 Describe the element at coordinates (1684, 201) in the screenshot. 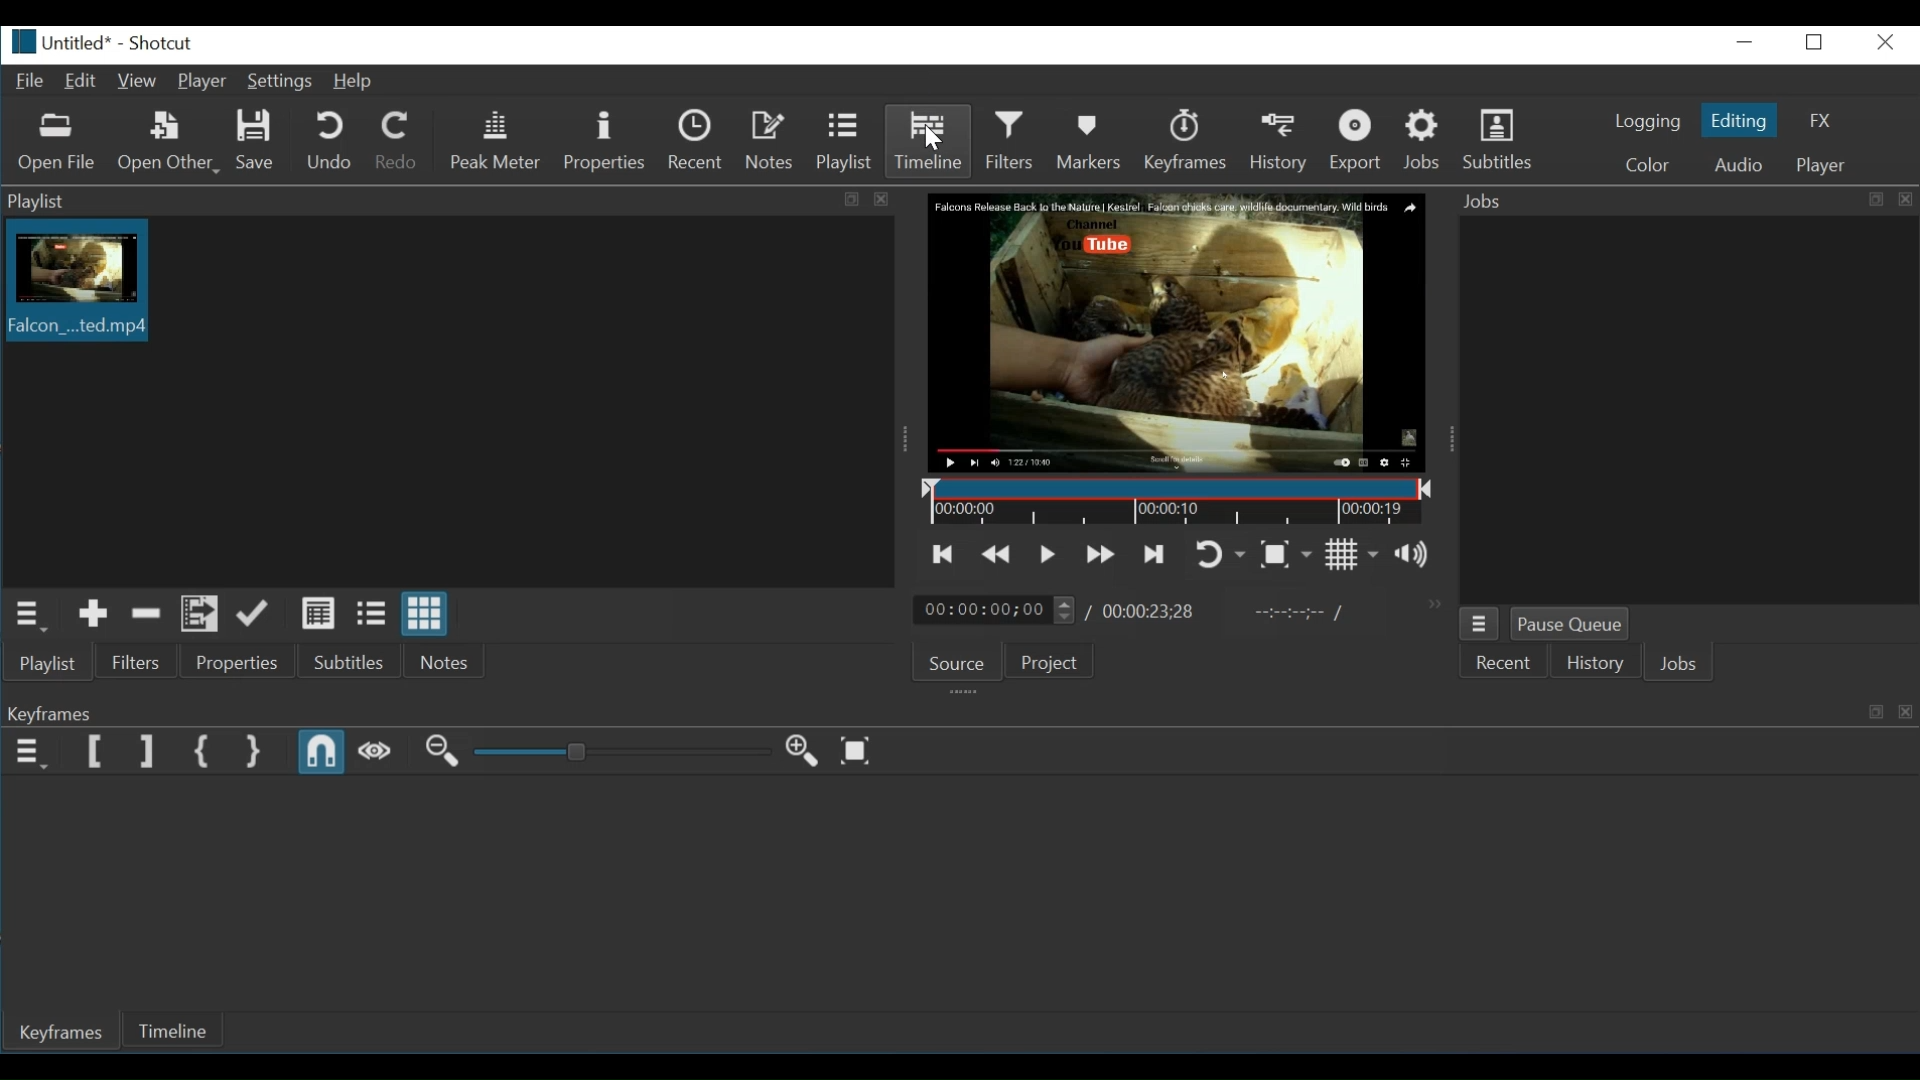

I see `Jobs Panel` at that location.